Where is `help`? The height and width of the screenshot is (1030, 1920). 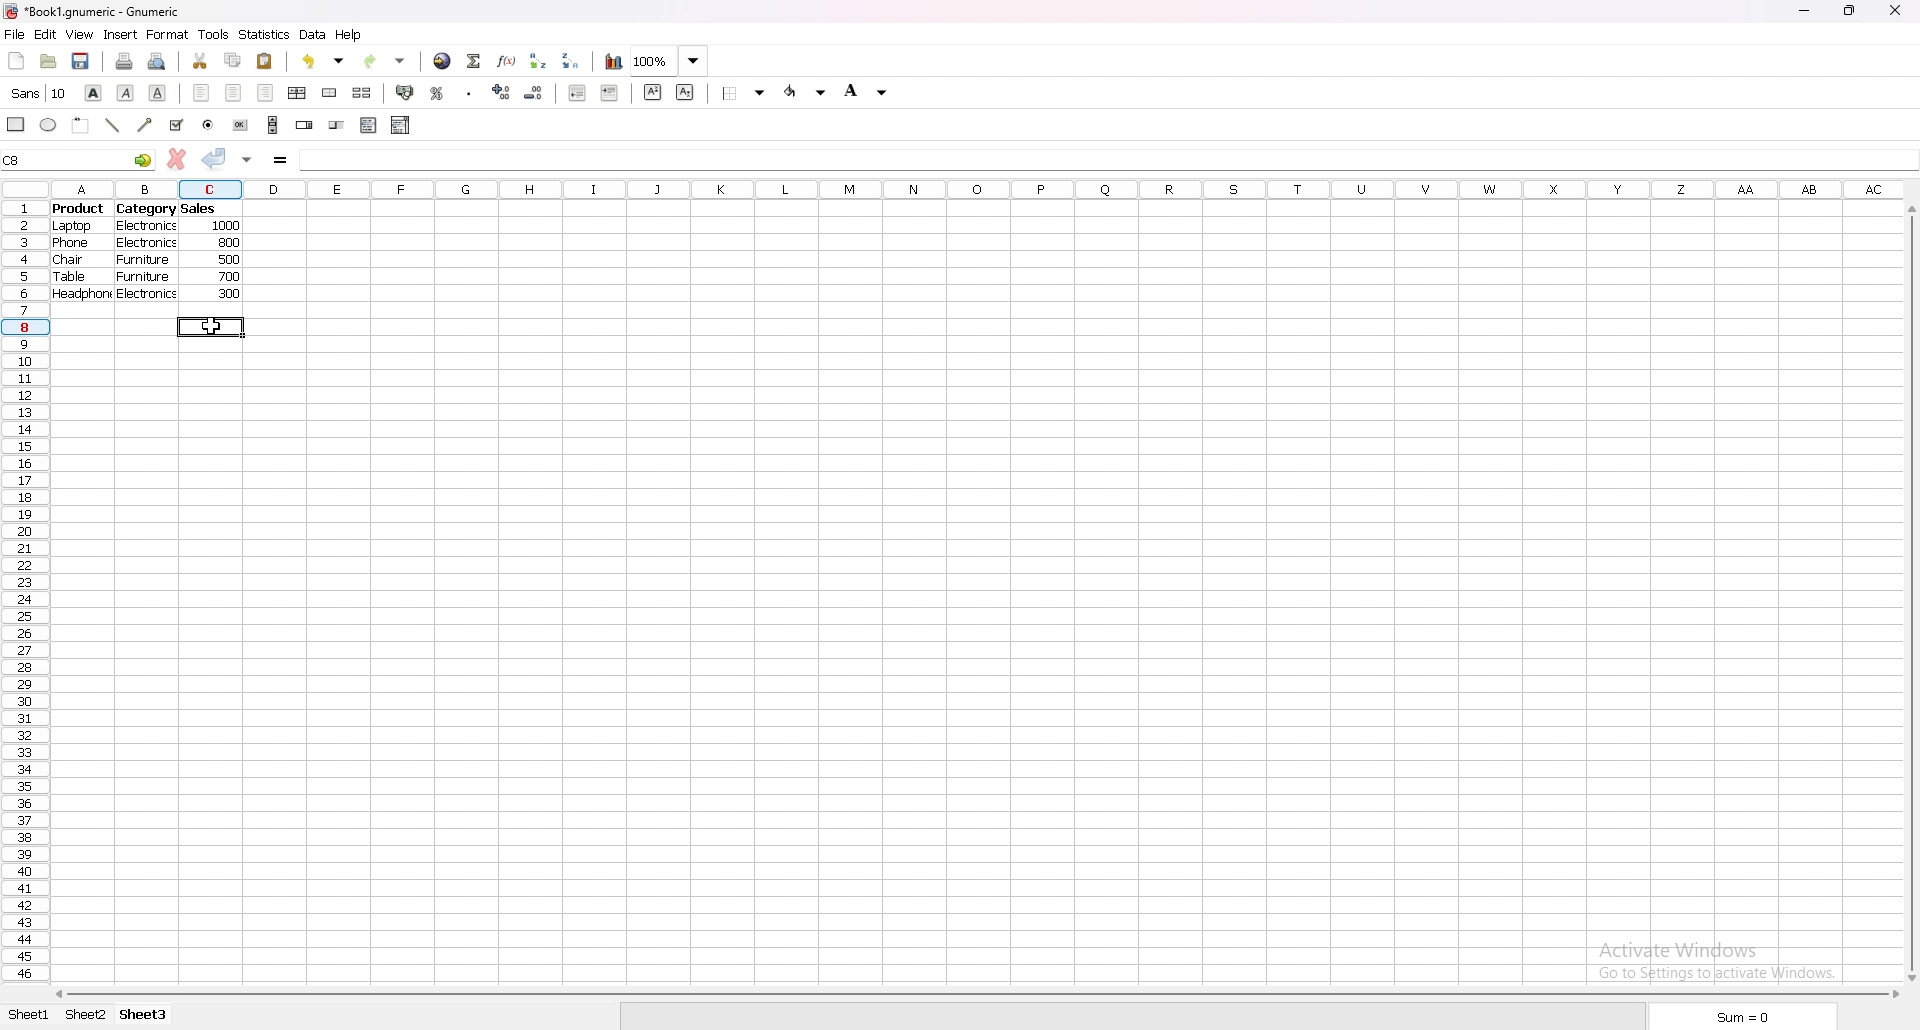
help is located at coordinates (348, 34).